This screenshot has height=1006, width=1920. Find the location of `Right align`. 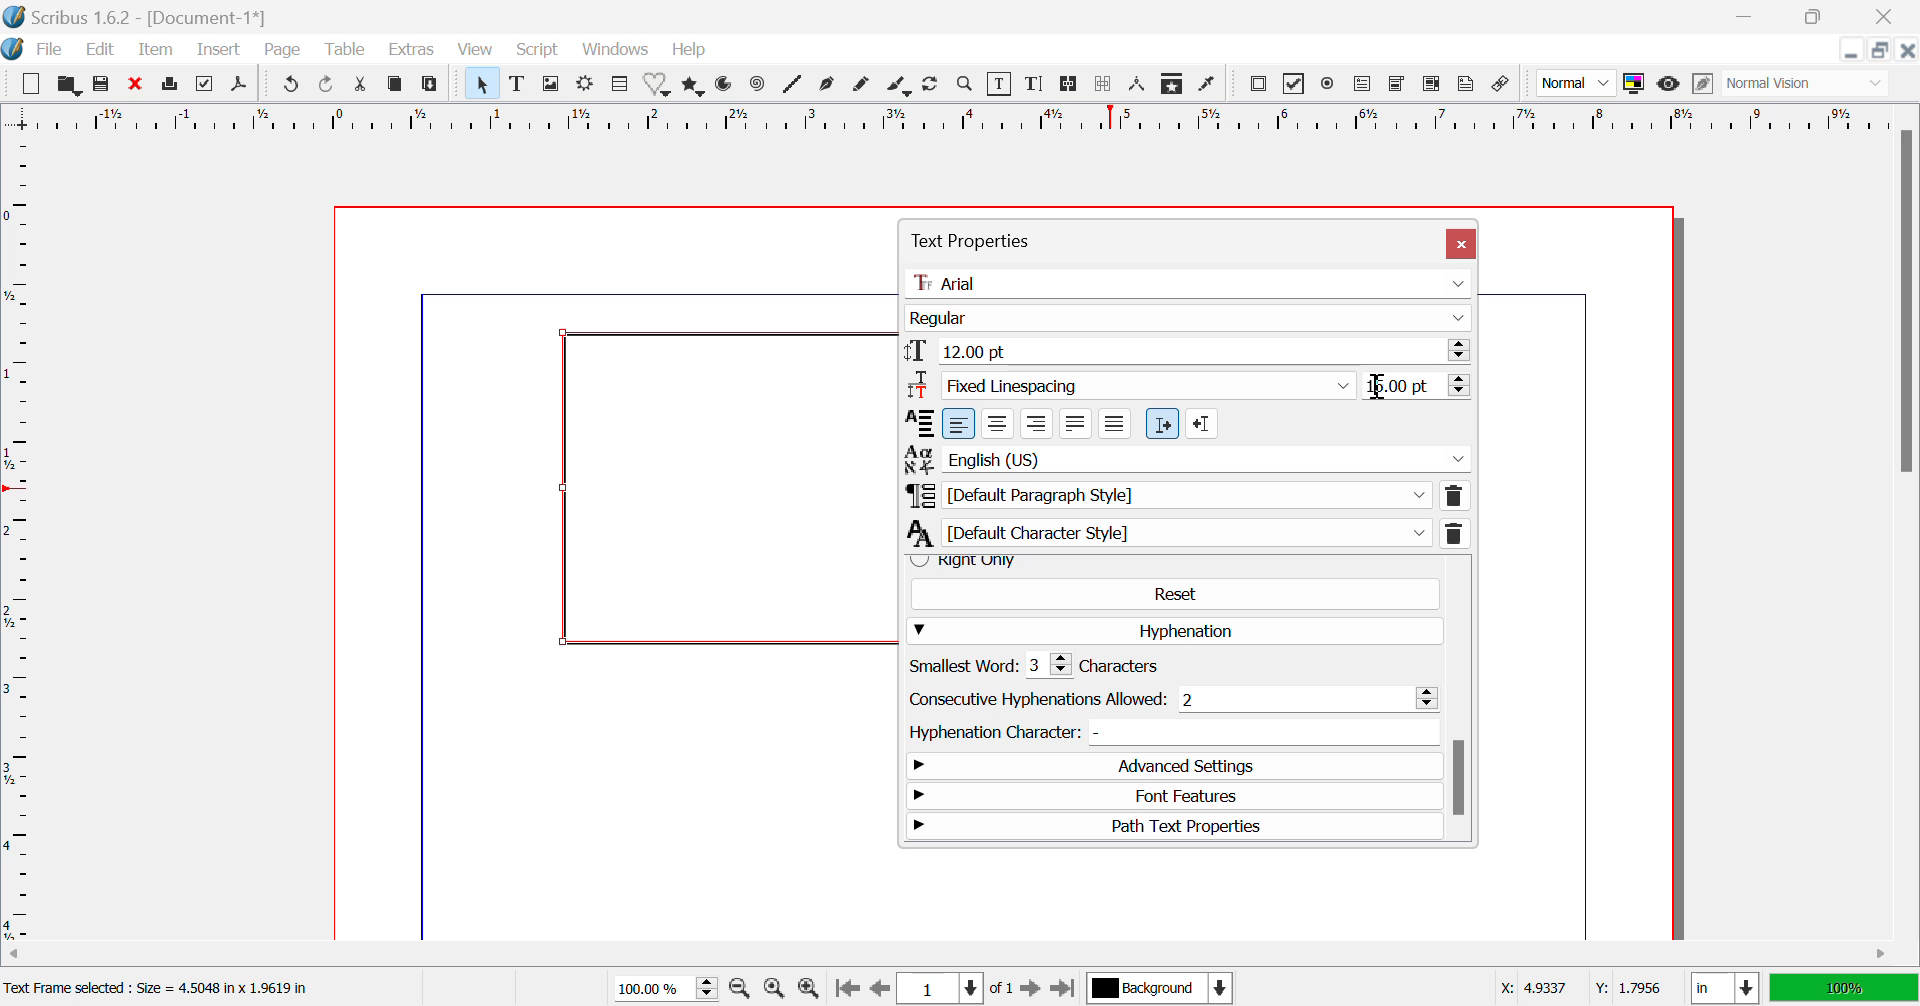

Right align is located at coordinates (1036, 423).